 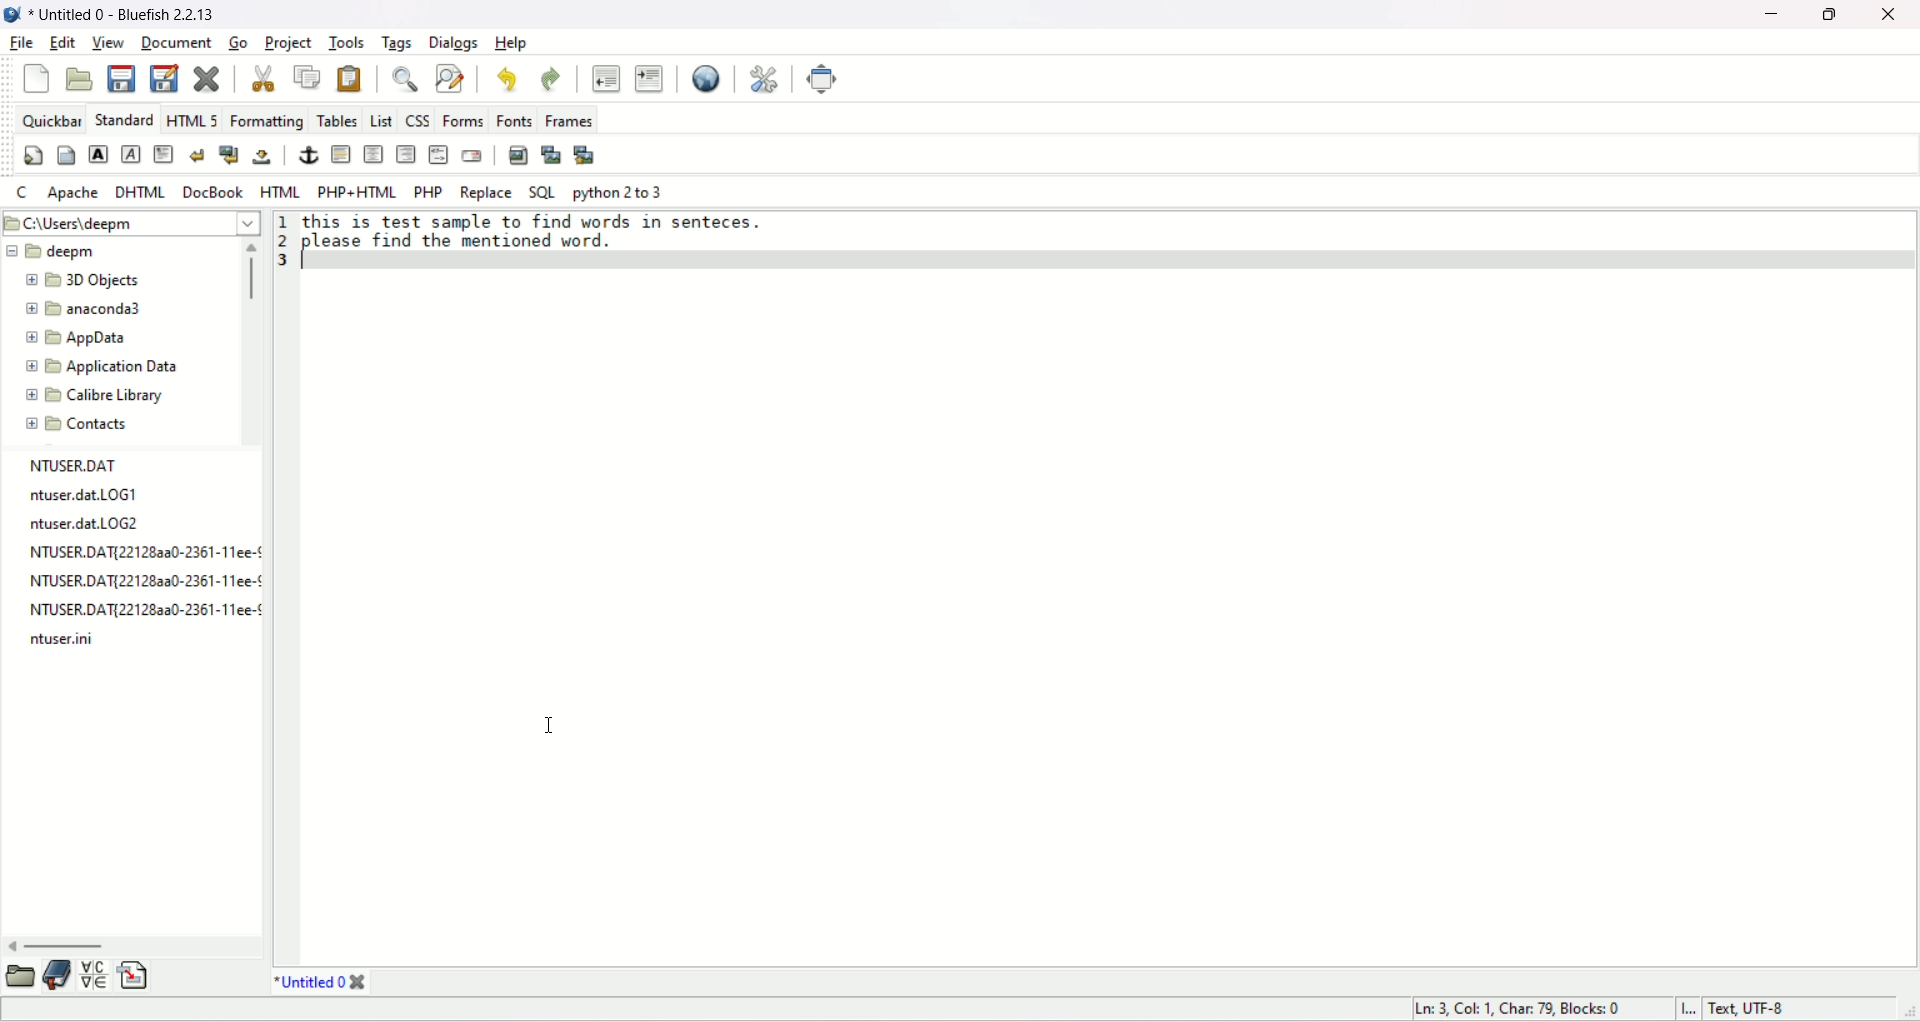 What do you see at coordinates (73, 193) in the screenshot?
I see `Apache` at bounding box center [73, 193].